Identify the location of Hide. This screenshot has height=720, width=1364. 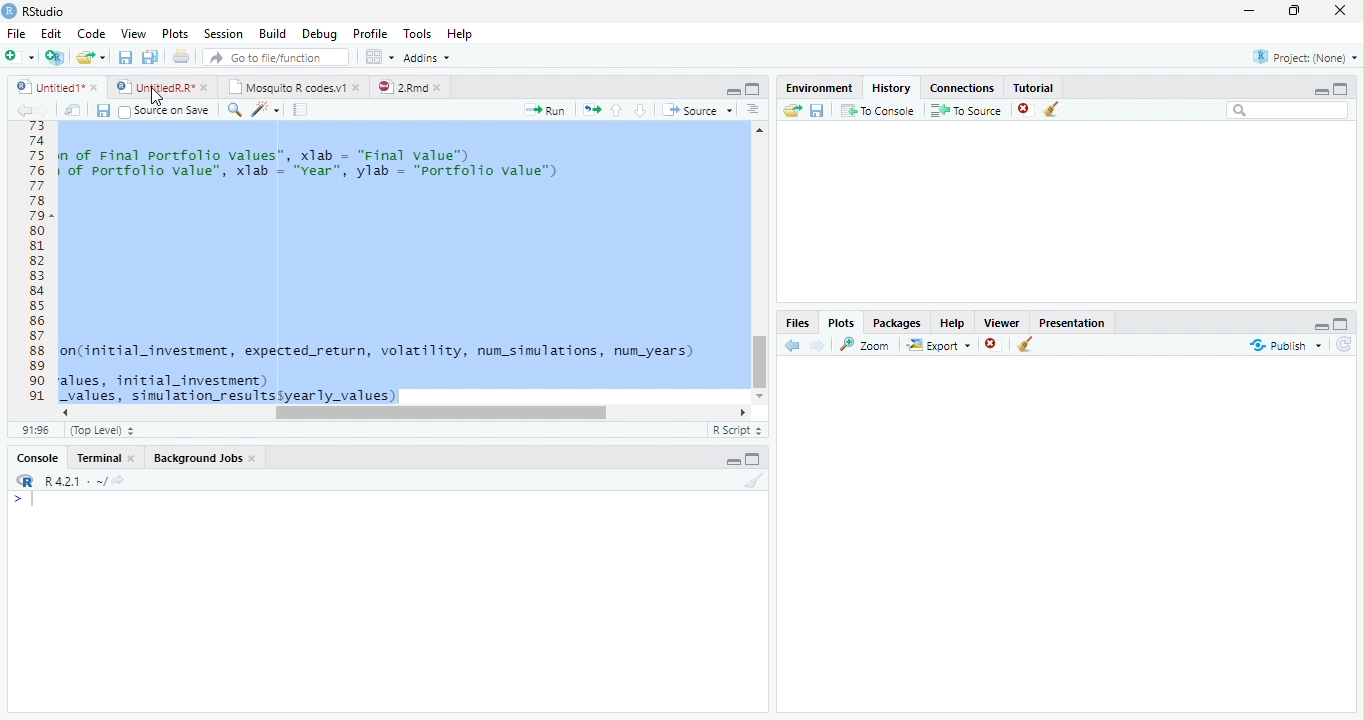
(1321, 90).